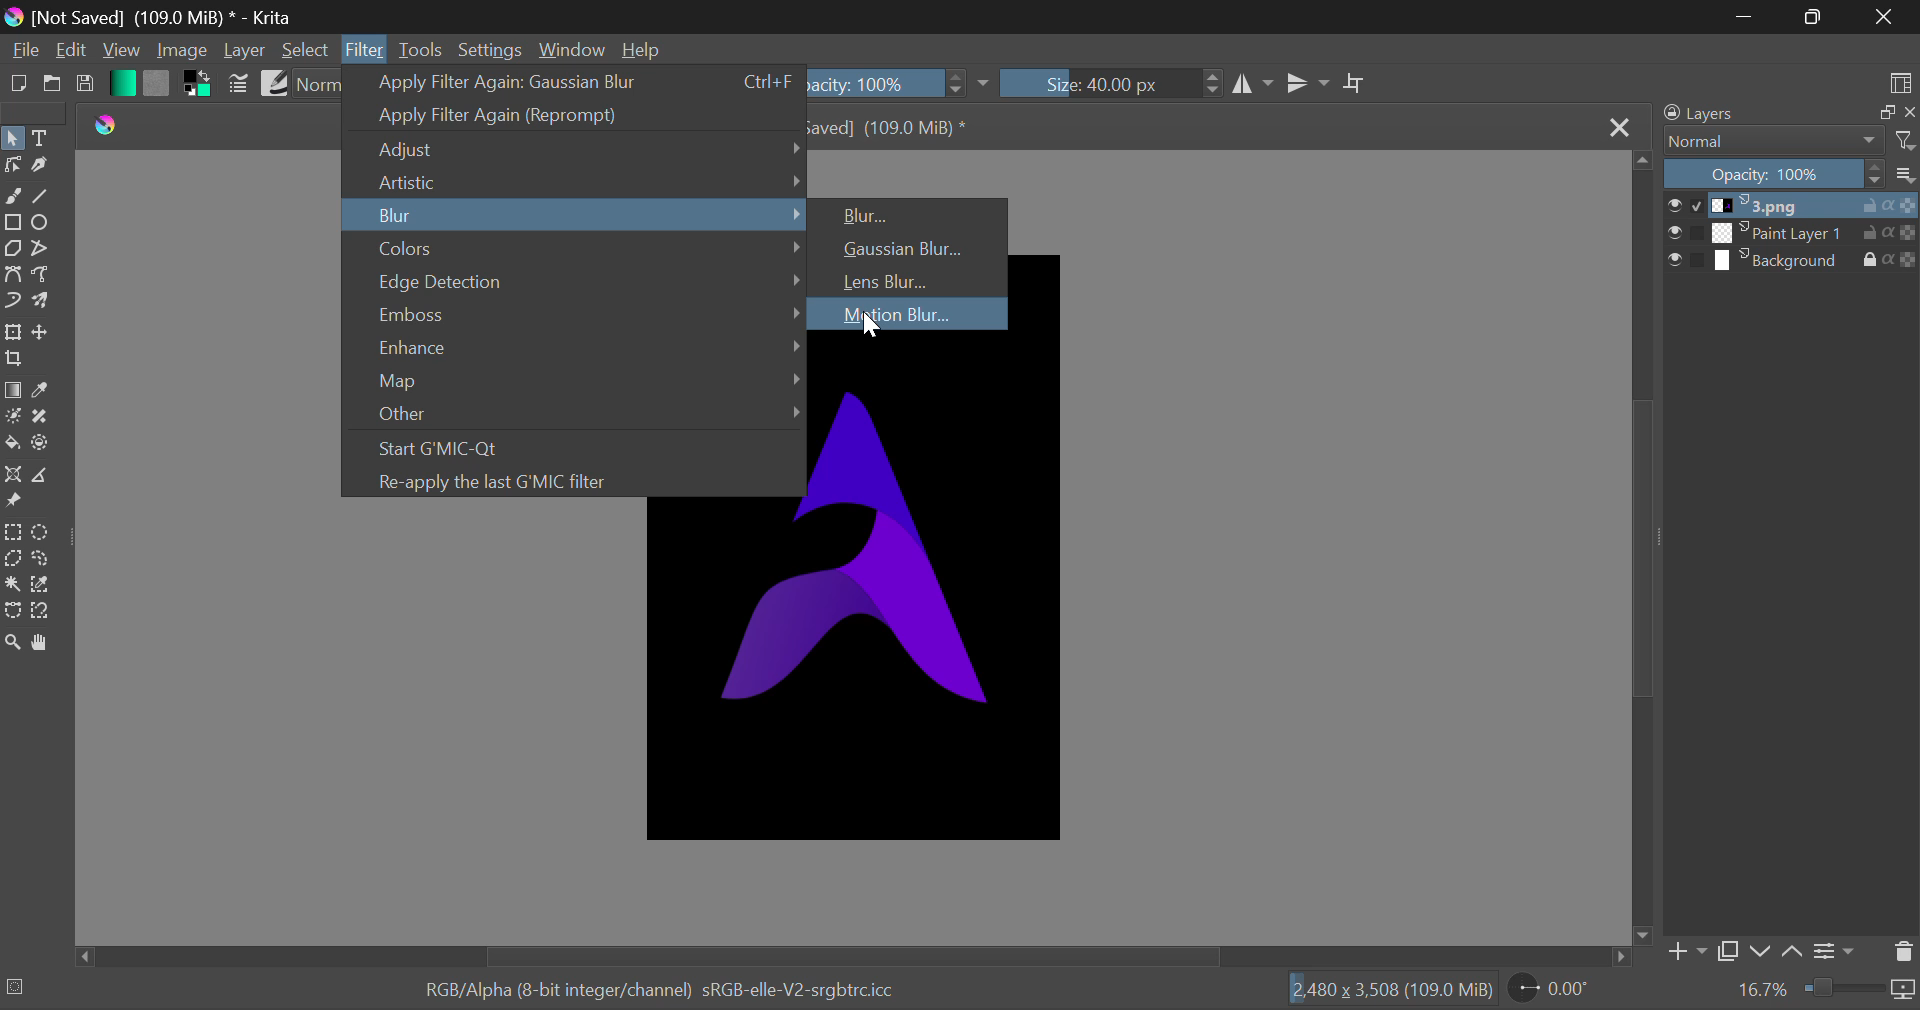 The width and height of the screenshot is (1920, 1010). Describe the element at coordinates (42, 249) in the screenshot. I see `Polyline` at that location.